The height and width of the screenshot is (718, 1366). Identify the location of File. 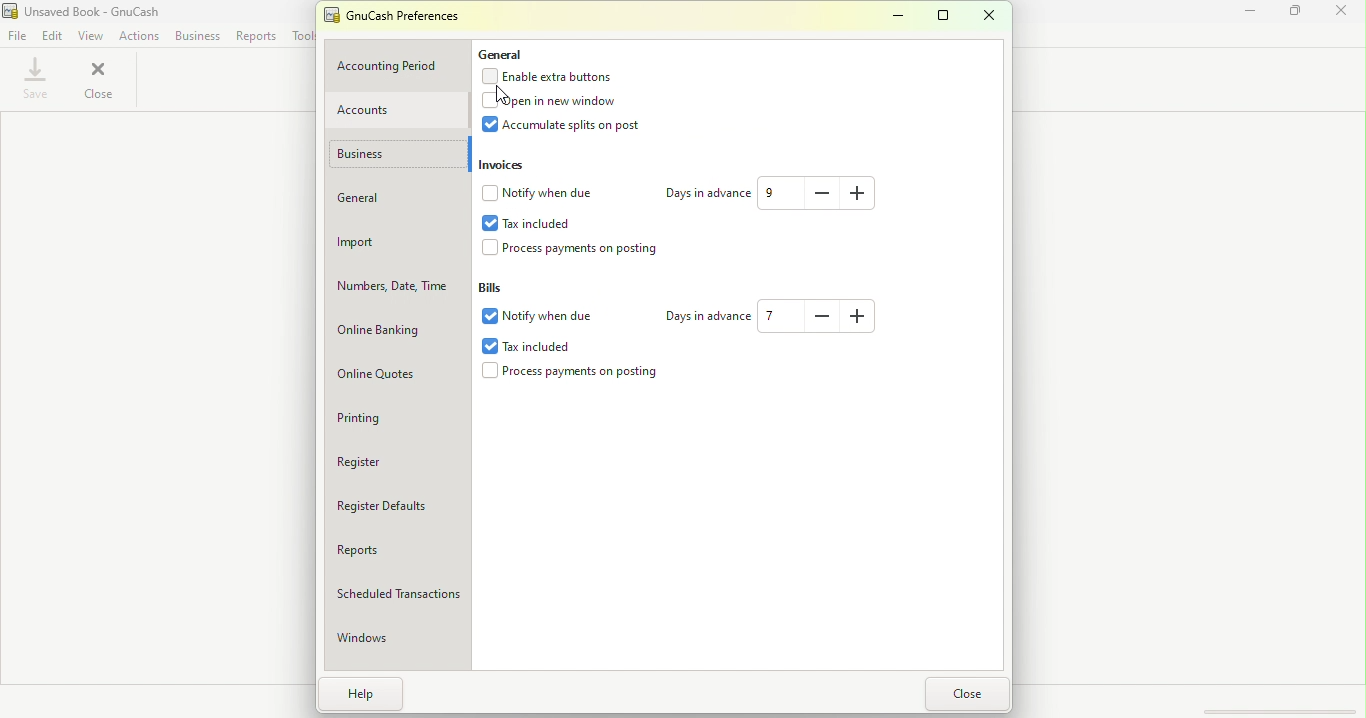
(18, 38).